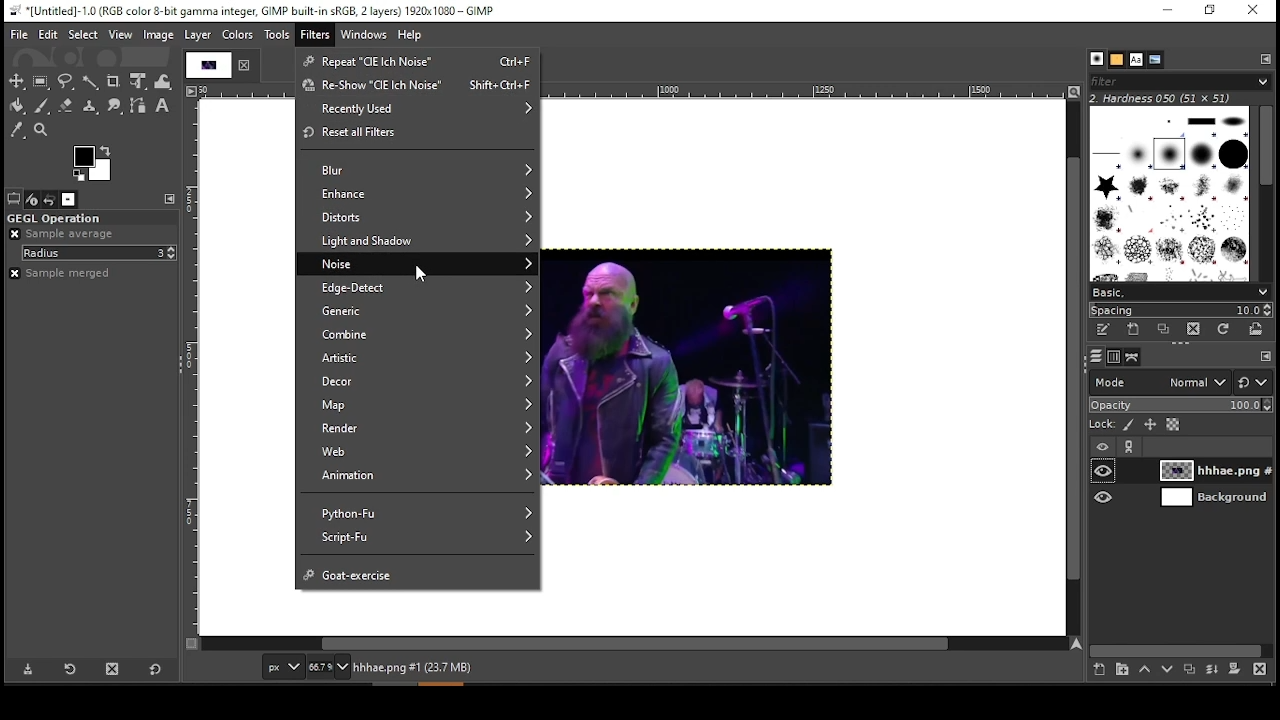 This screenshot has height=720, width=1280. Describe the element at coordinates (423, 263) in the screenshot. I see `noise` at that location.